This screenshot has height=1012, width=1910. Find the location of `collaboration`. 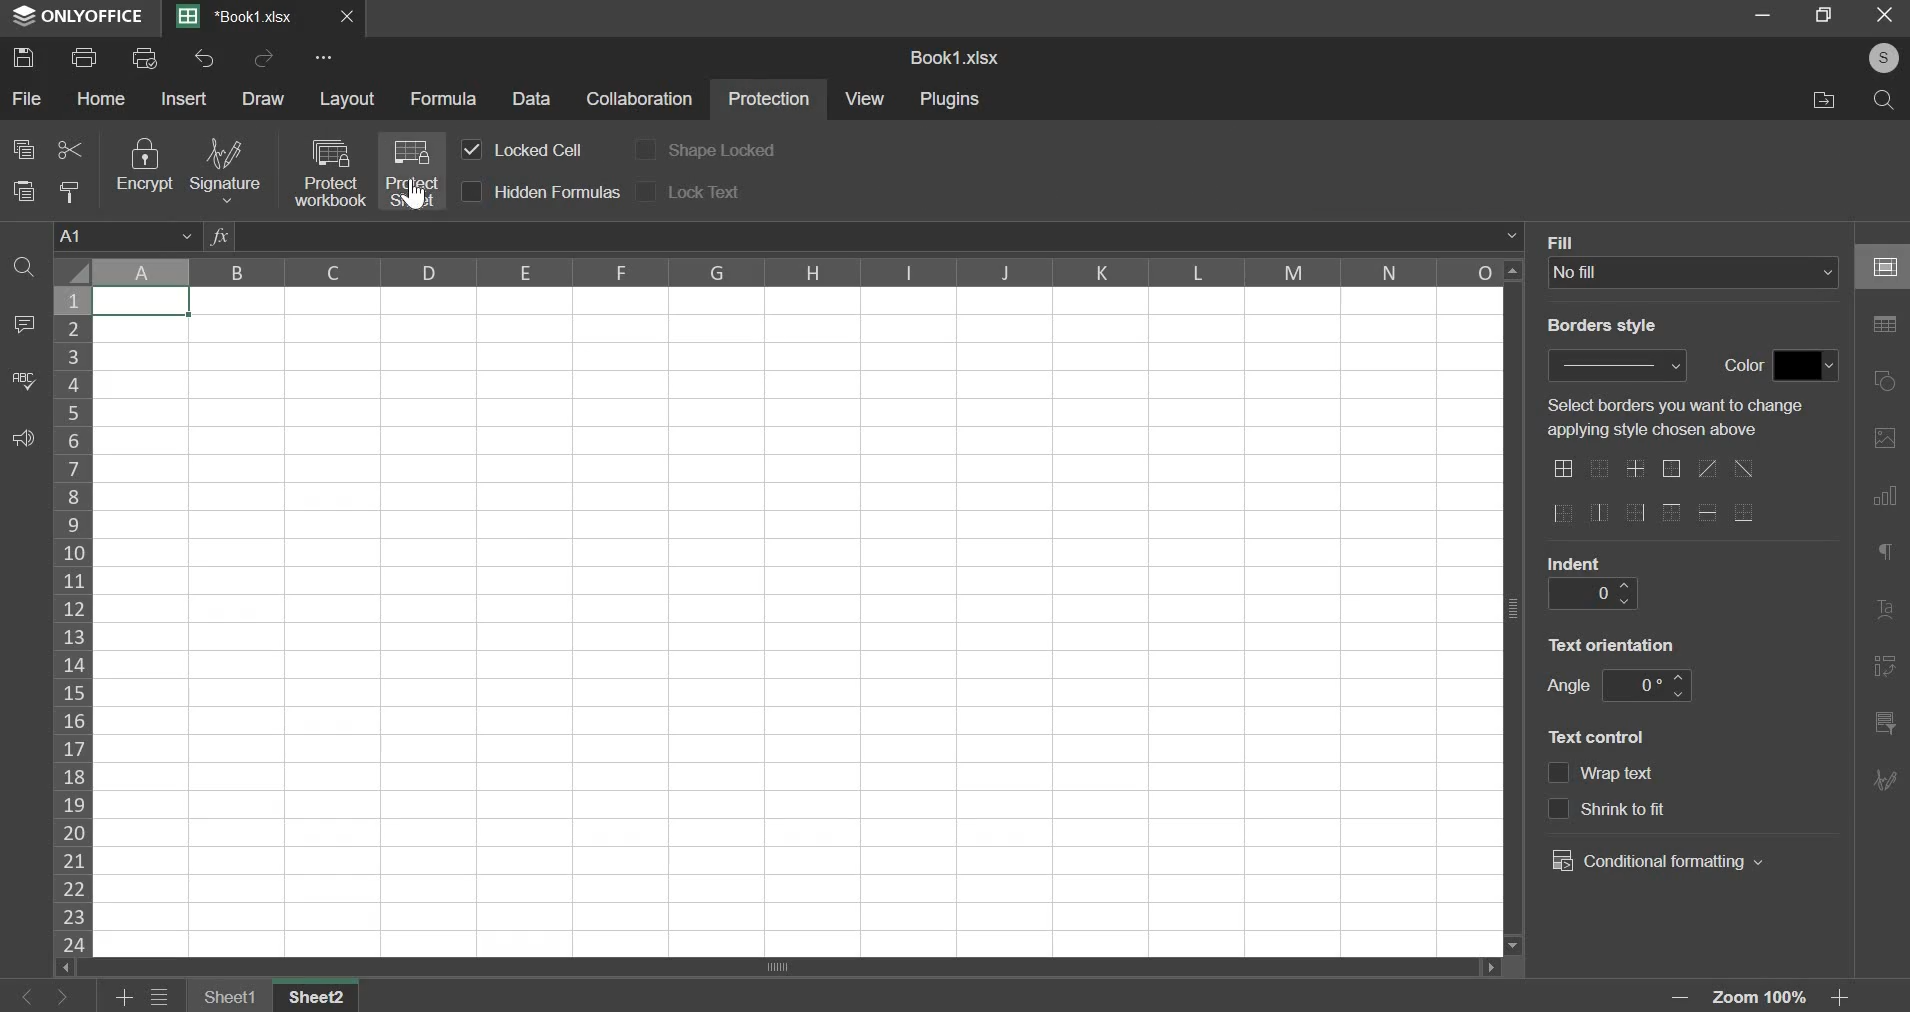

collaboration is located at coordinates (641, 100).